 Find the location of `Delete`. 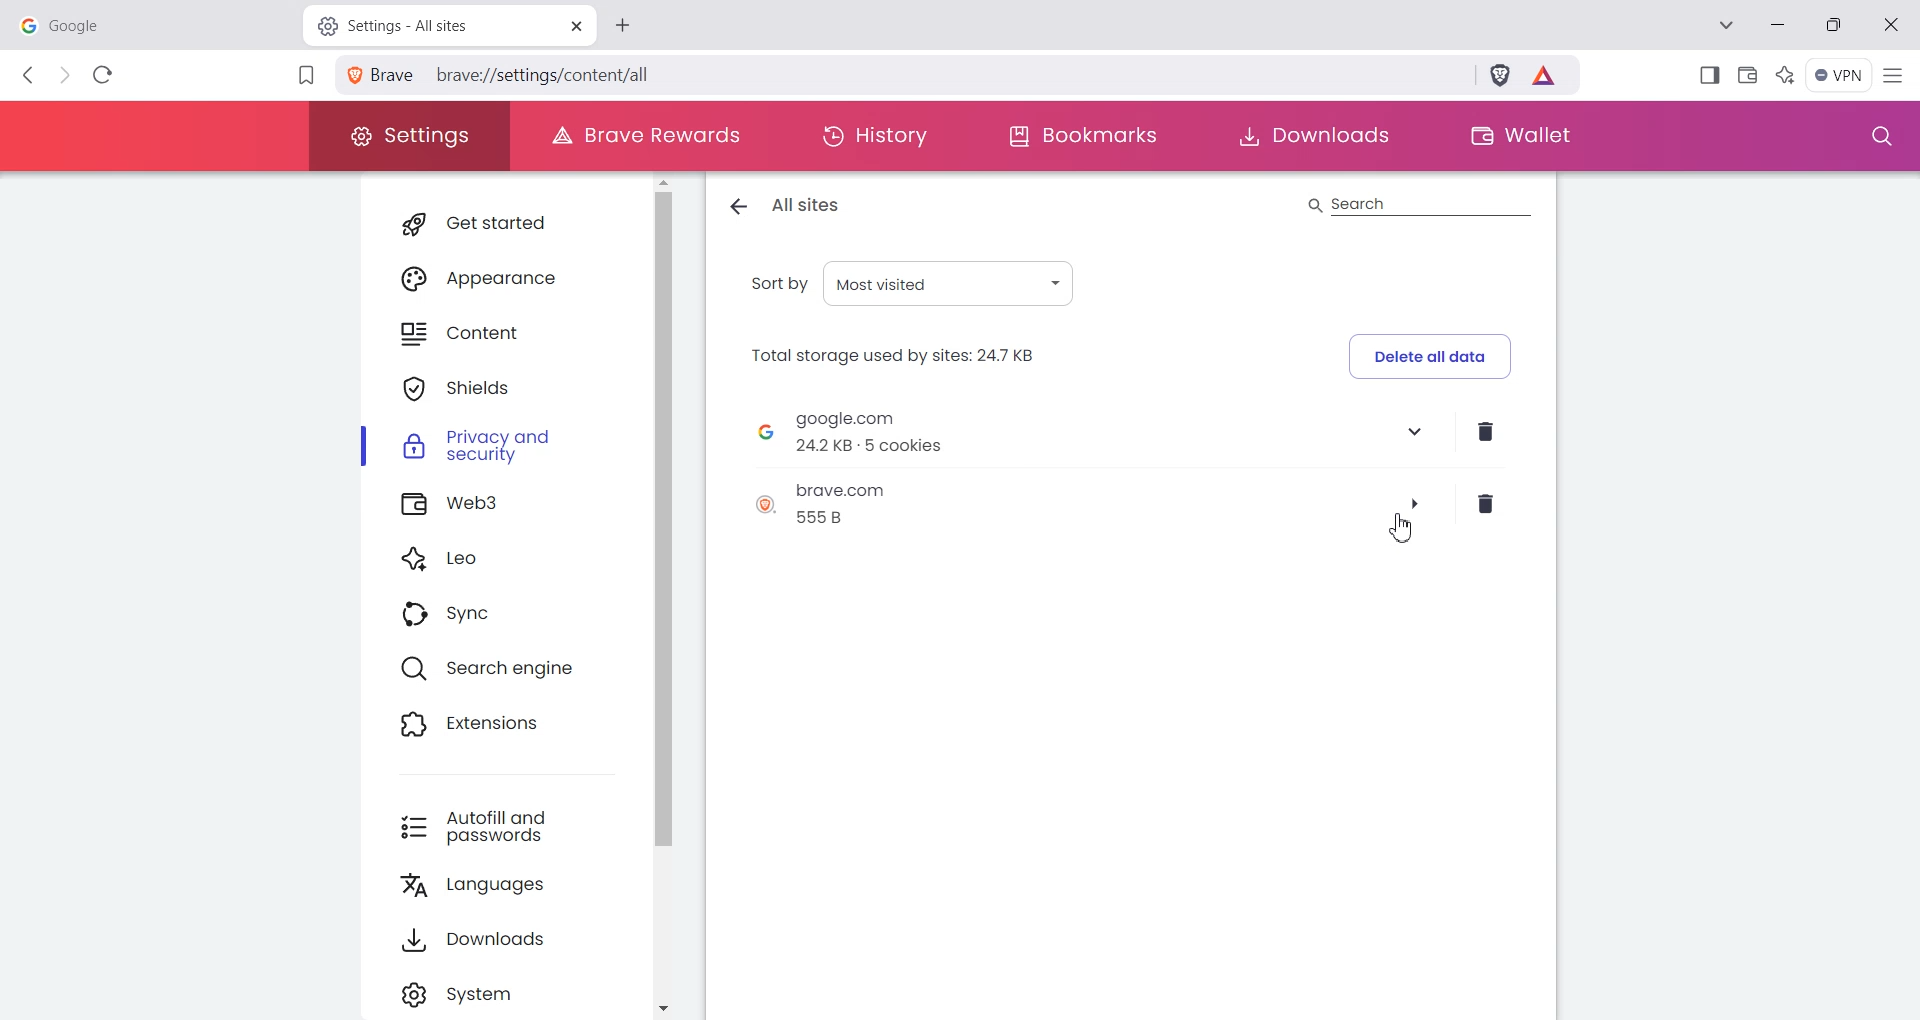

Delete is located at coordinates (1486, 434).